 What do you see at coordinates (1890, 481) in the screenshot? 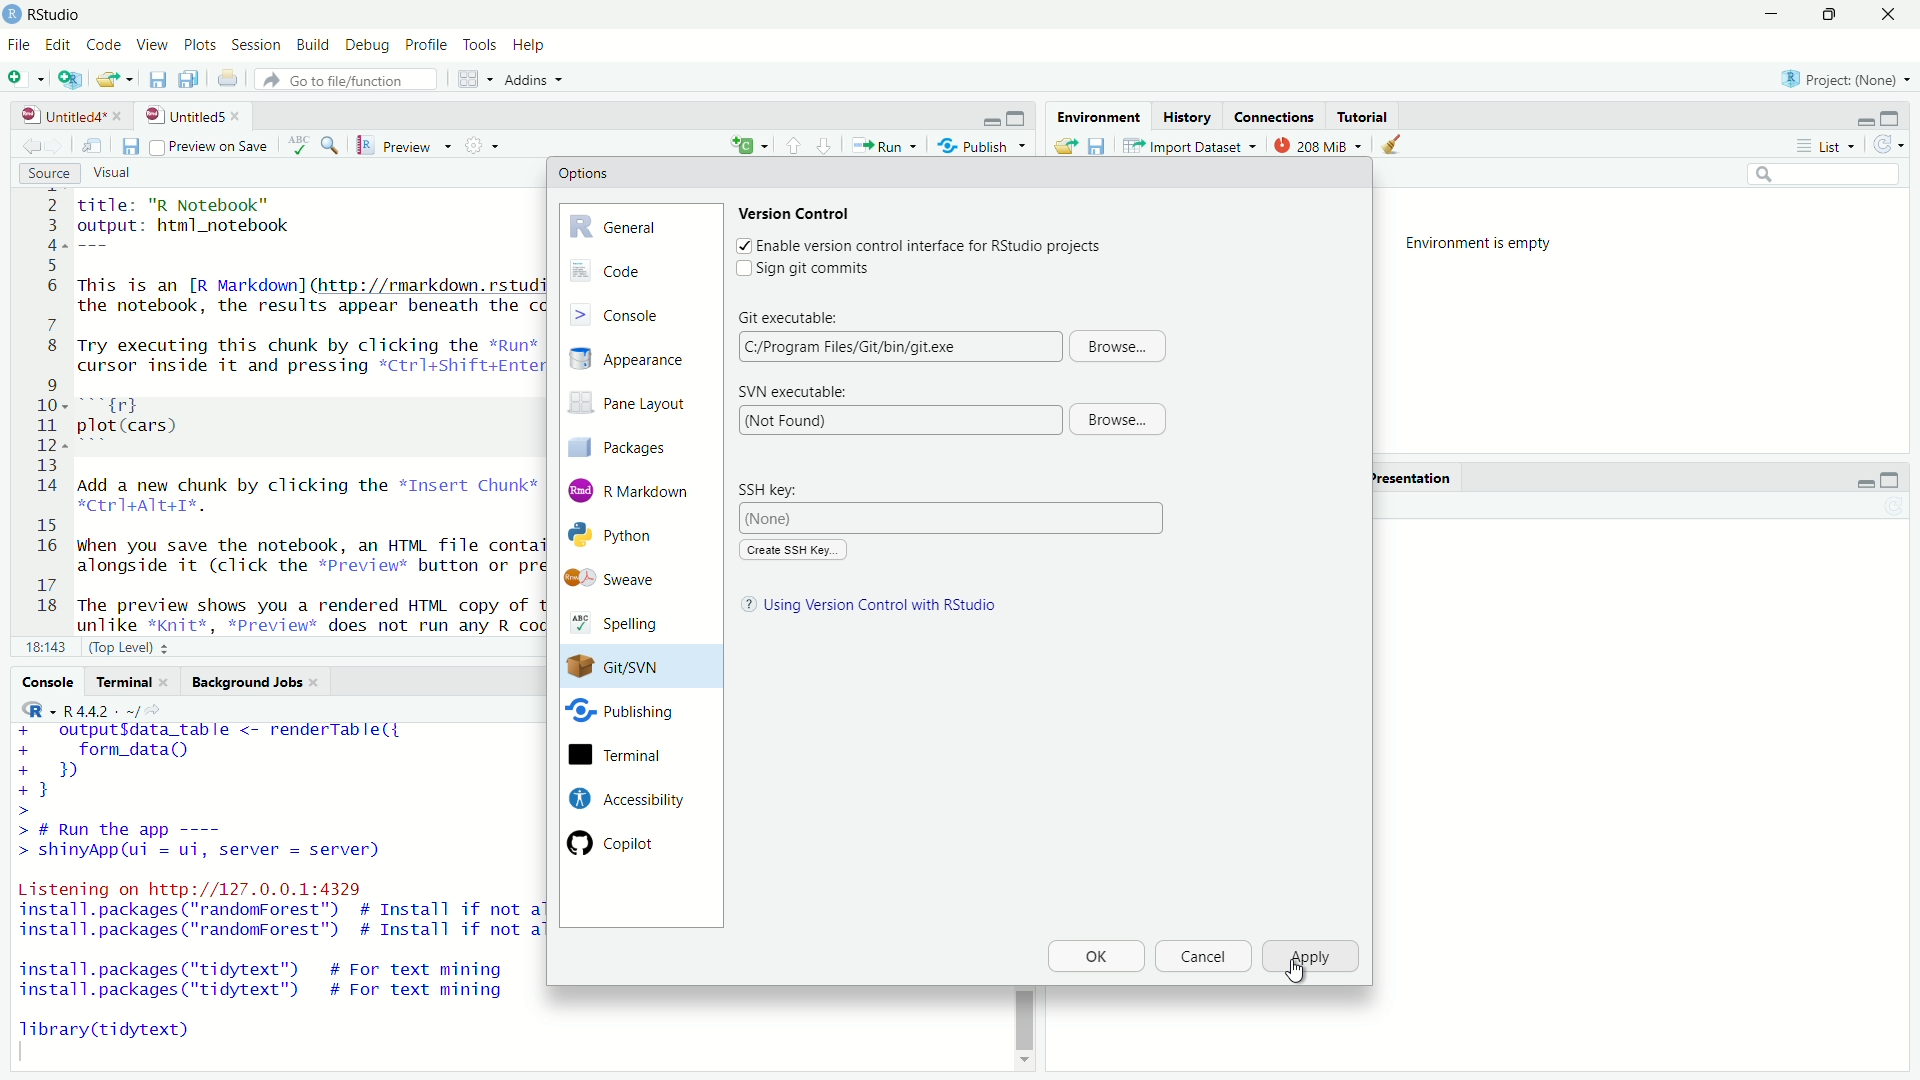
I see `maximize` at bounding box center [1890, 481].